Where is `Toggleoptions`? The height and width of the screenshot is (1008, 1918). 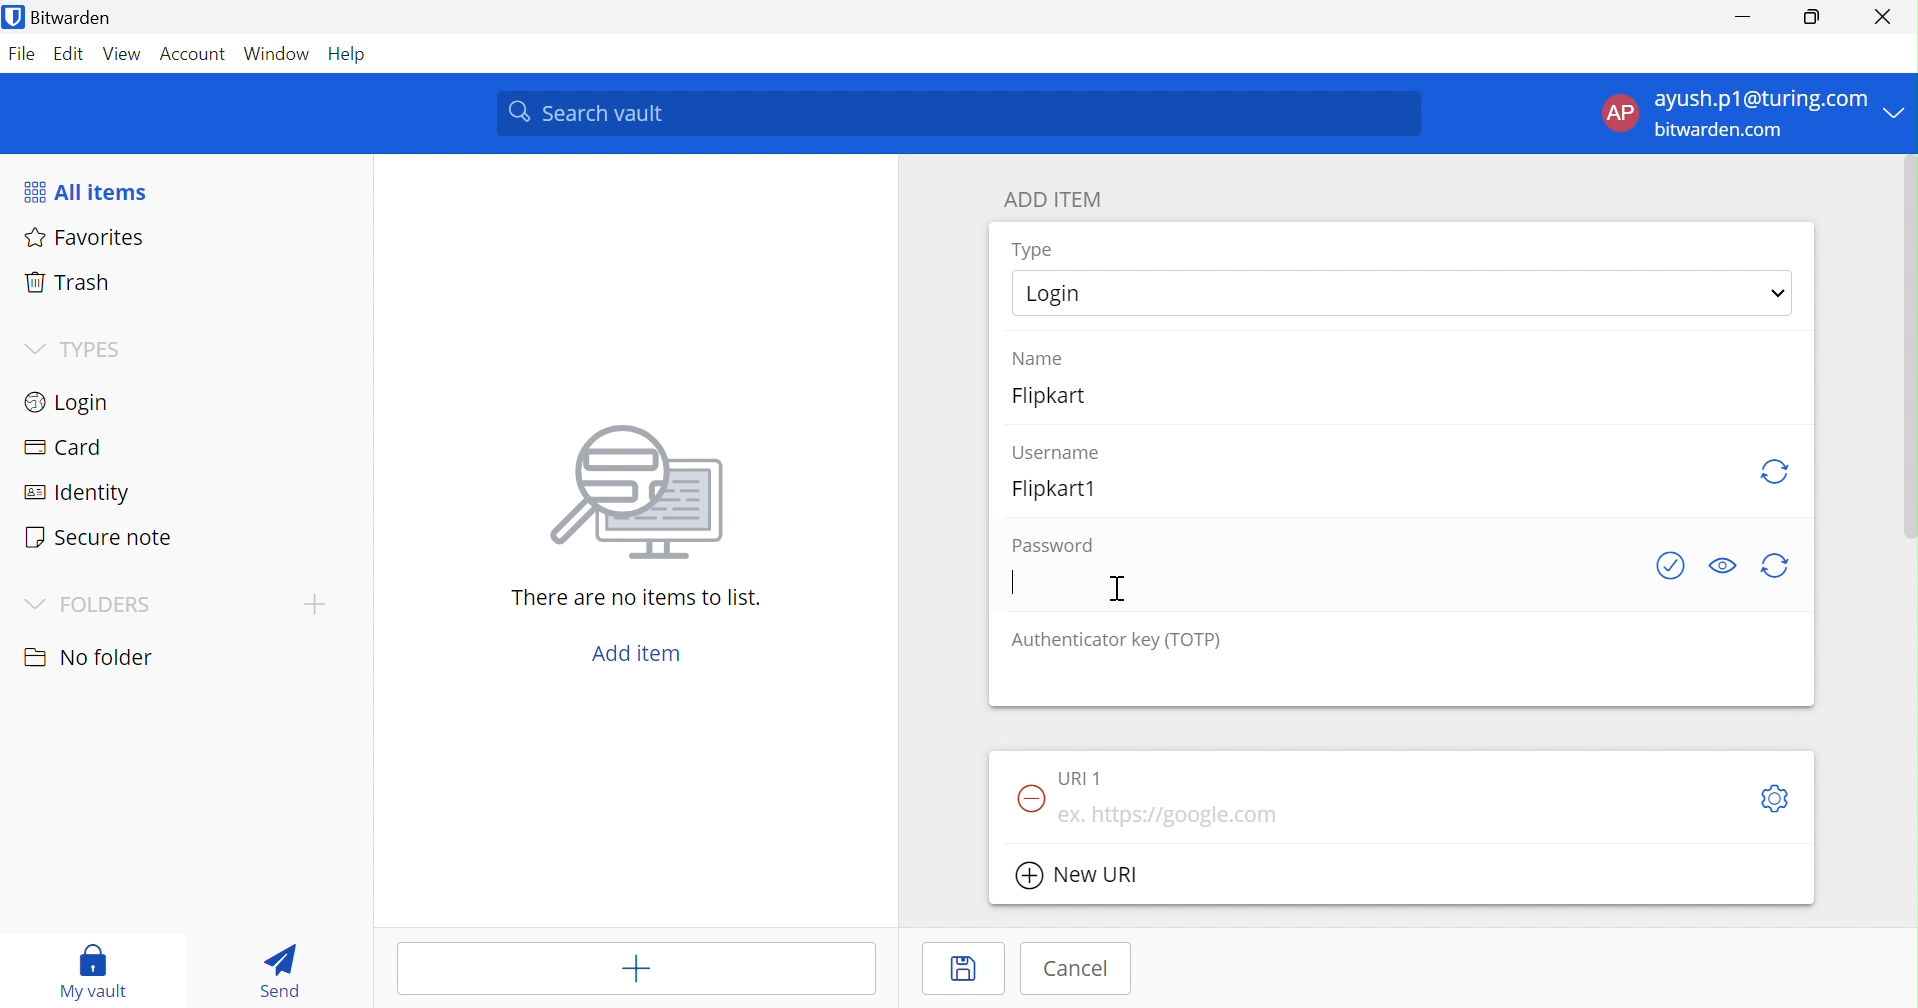
Toggleoptions is located at coordinates (1772, 798).